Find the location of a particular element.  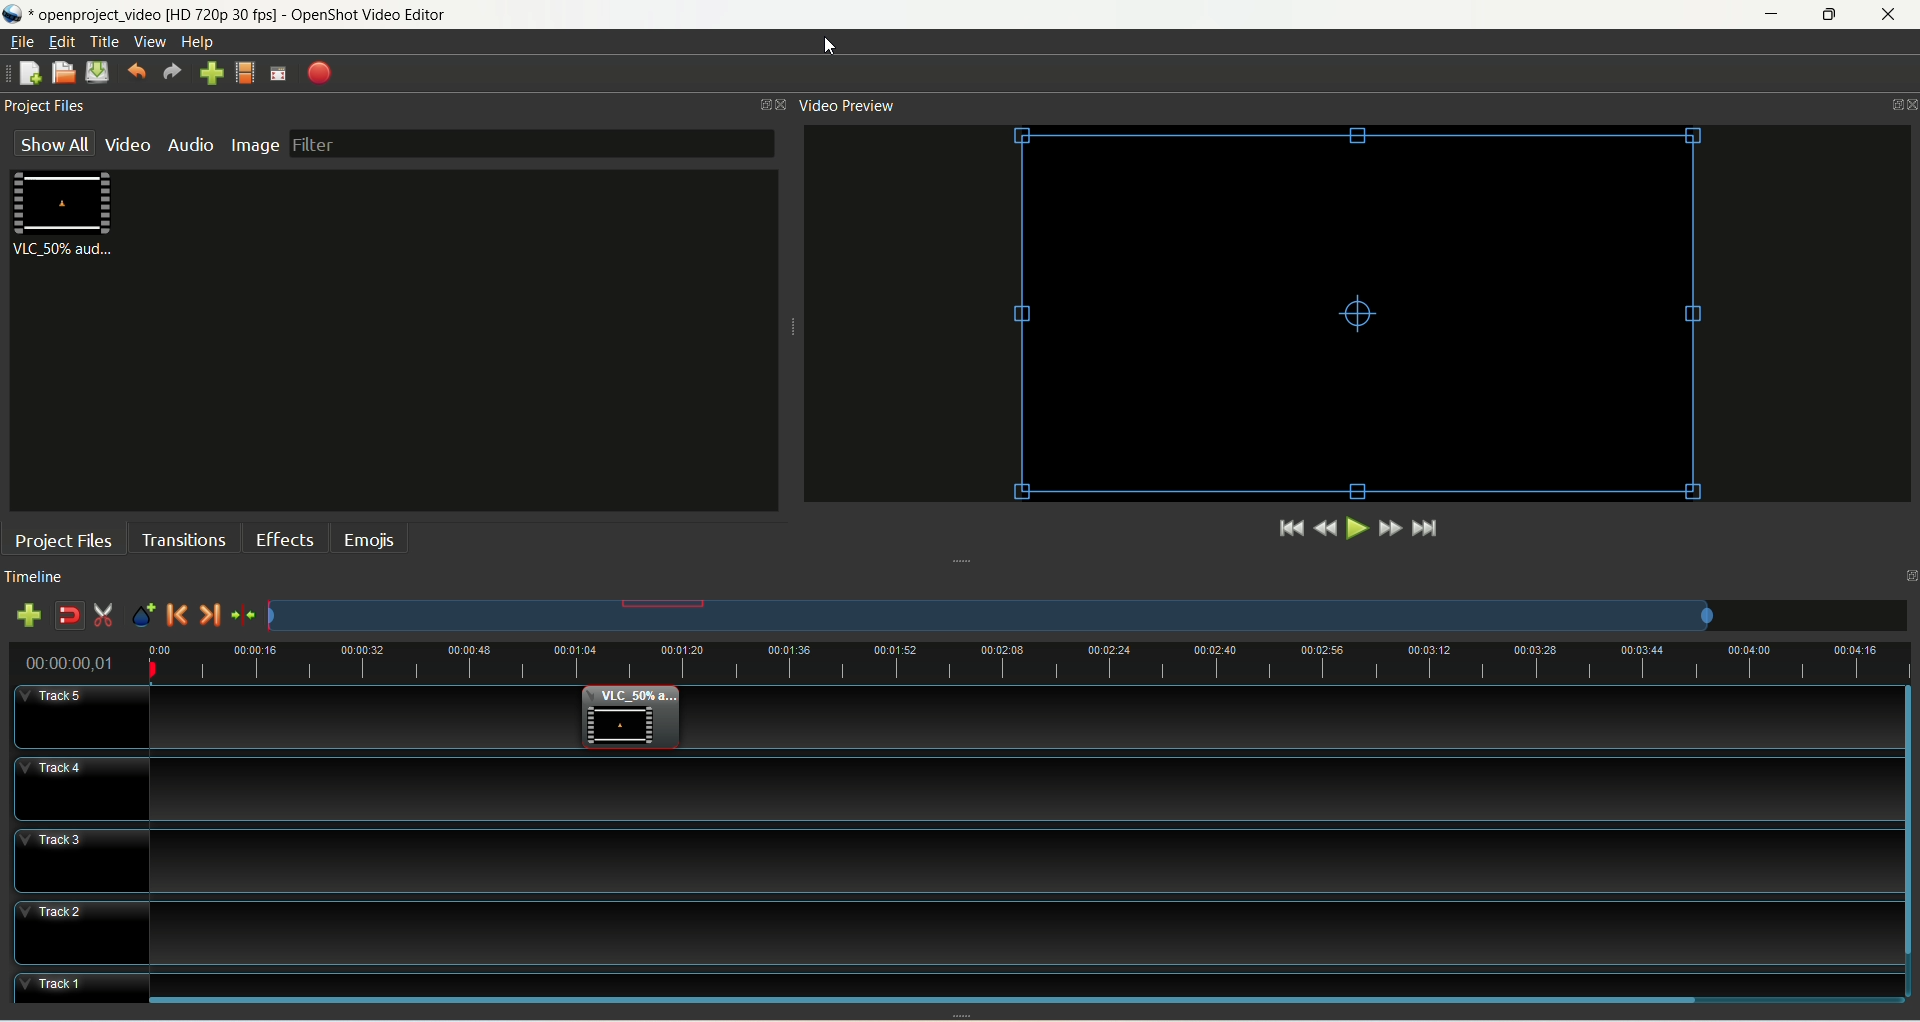

play is located at coordinates (1355, 528).